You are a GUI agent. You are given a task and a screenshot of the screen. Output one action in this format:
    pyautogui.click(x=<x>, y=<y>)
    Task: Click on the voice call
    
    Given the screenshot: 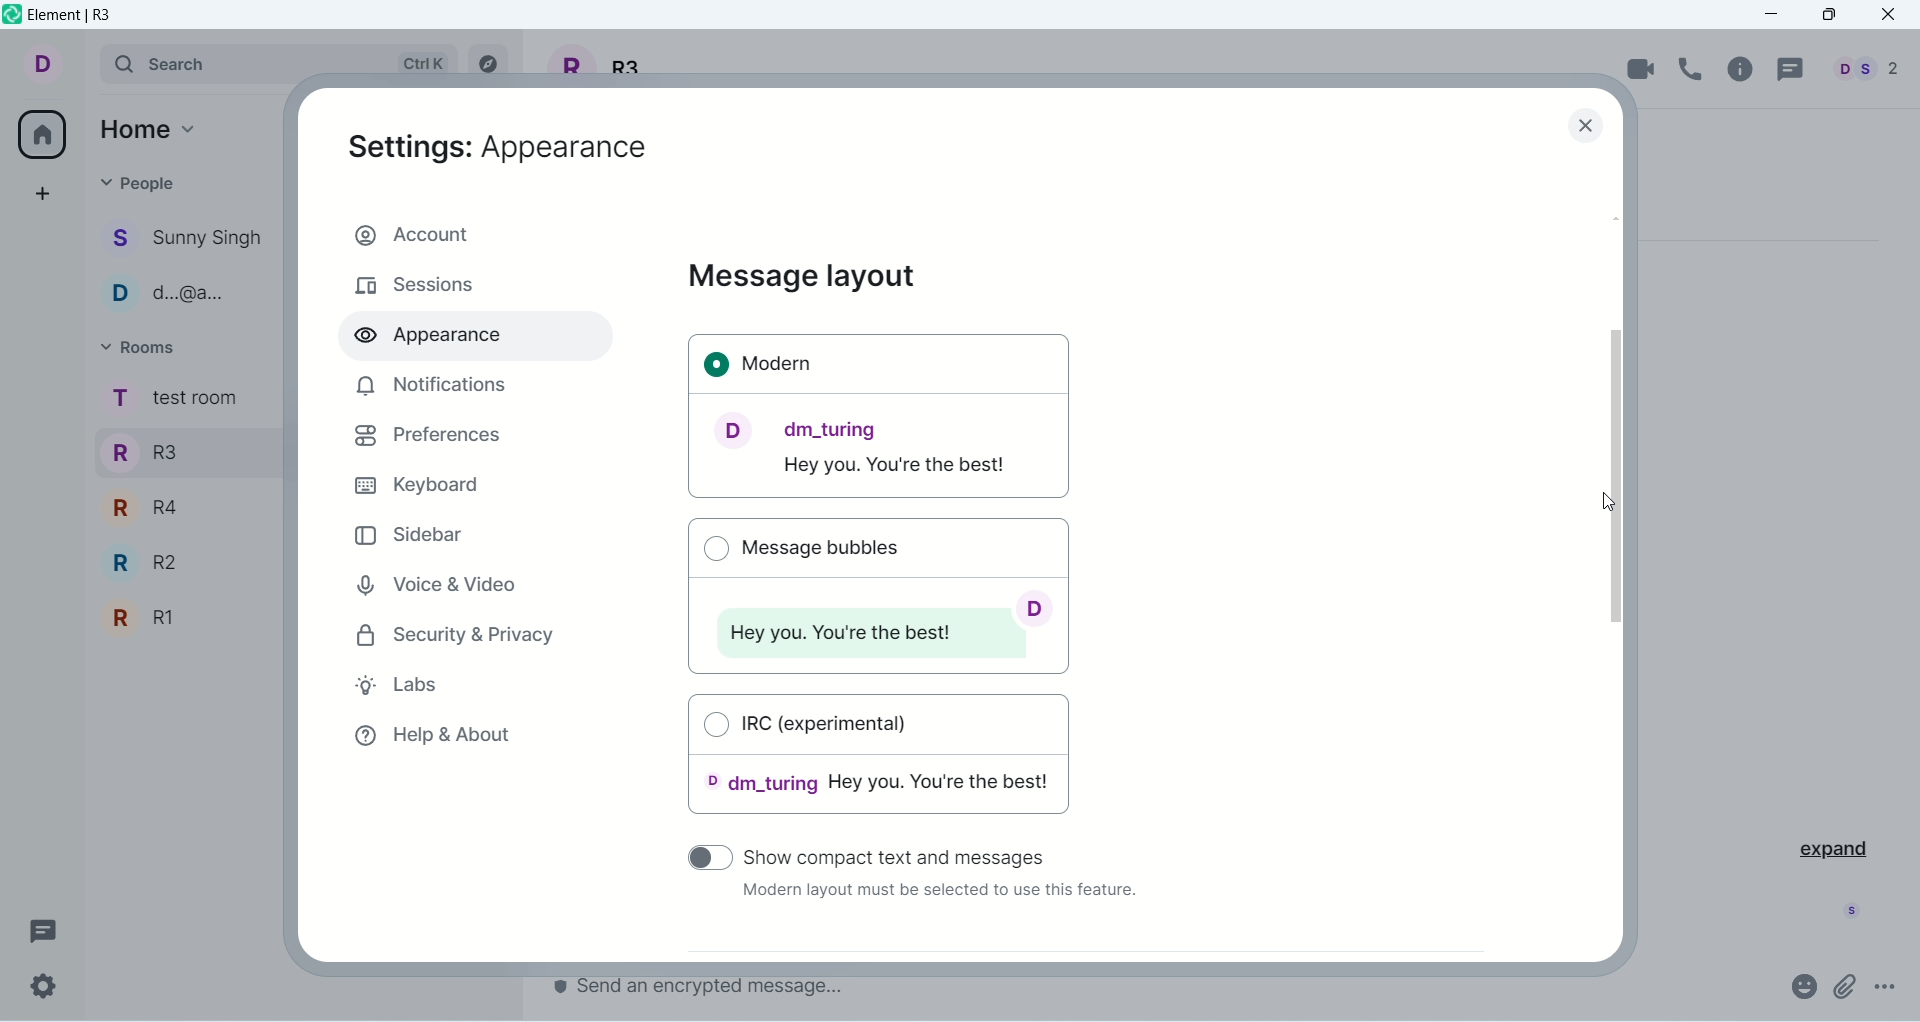 What is the action you would take?
    pyautogui.click(x=1695, y=69)
    